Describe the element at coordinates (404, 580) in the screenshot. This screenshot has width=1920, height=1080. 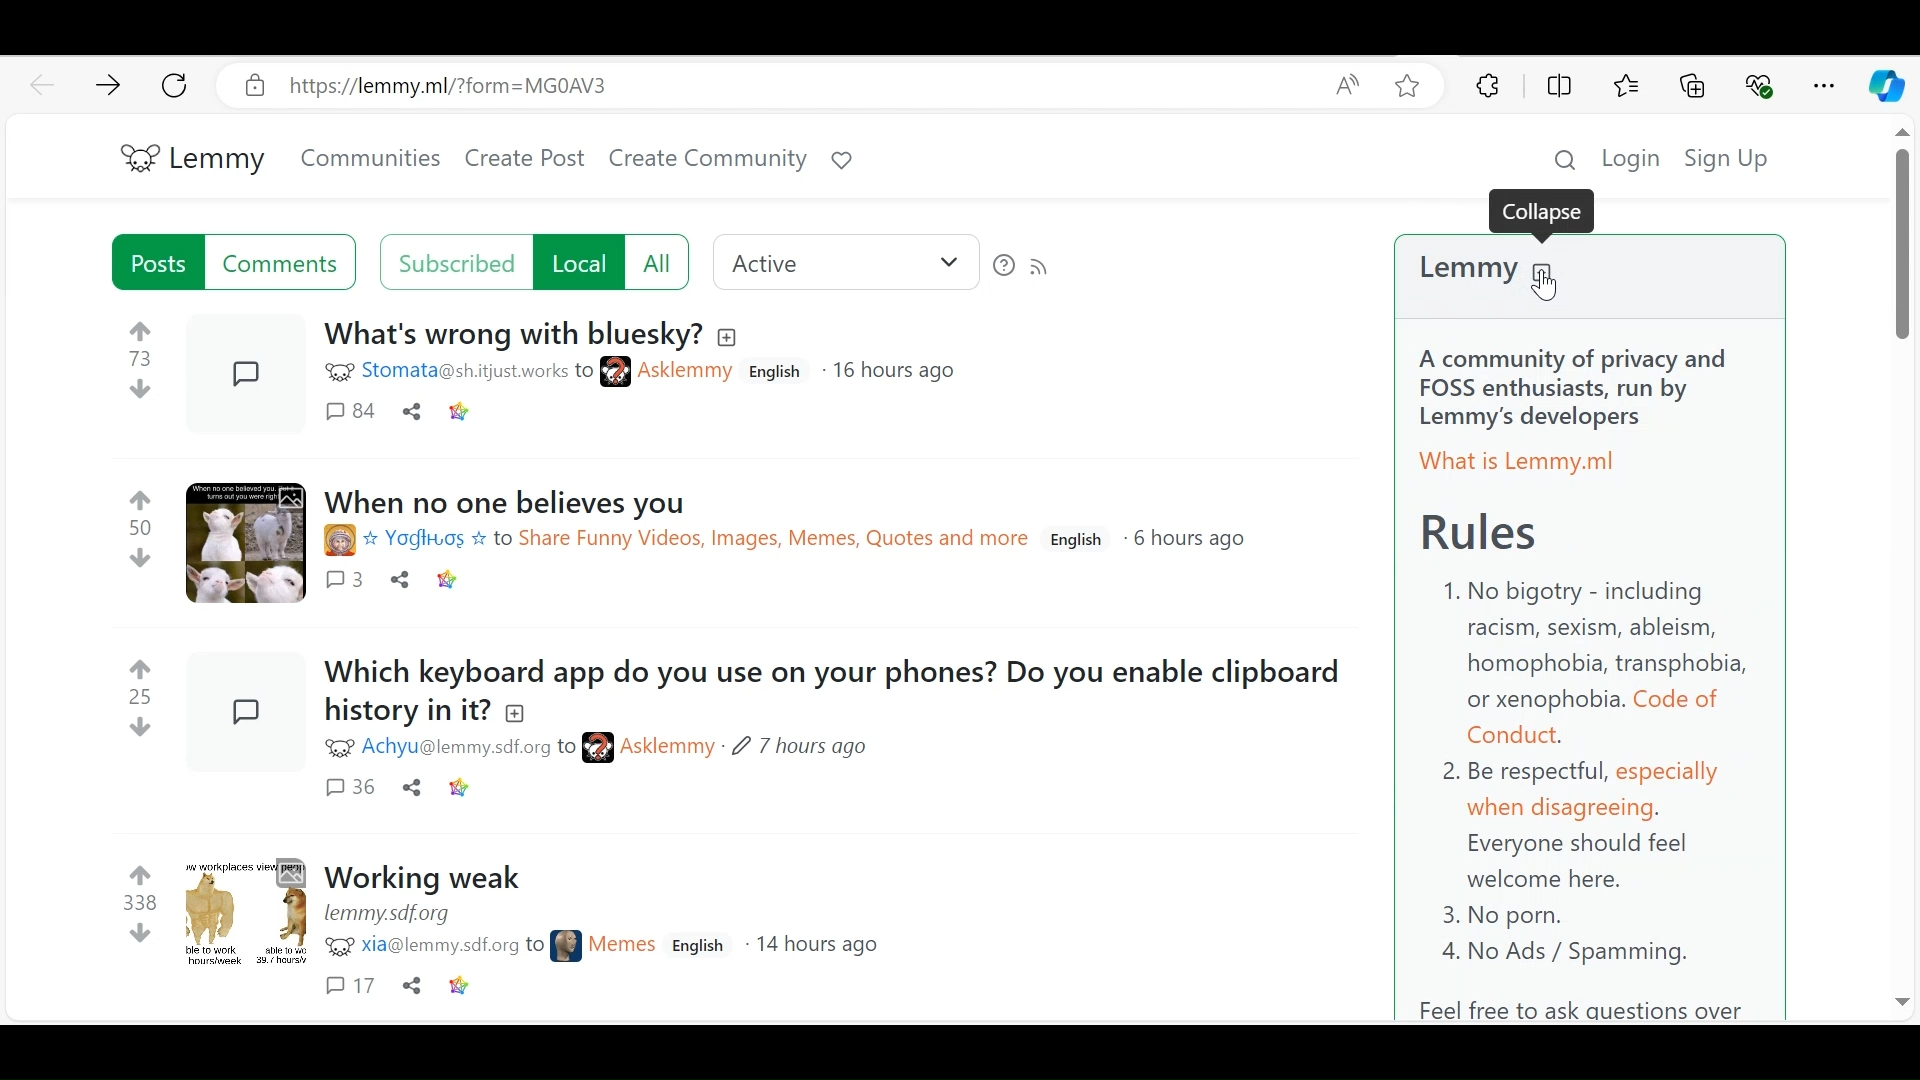
I see `share` at that location.